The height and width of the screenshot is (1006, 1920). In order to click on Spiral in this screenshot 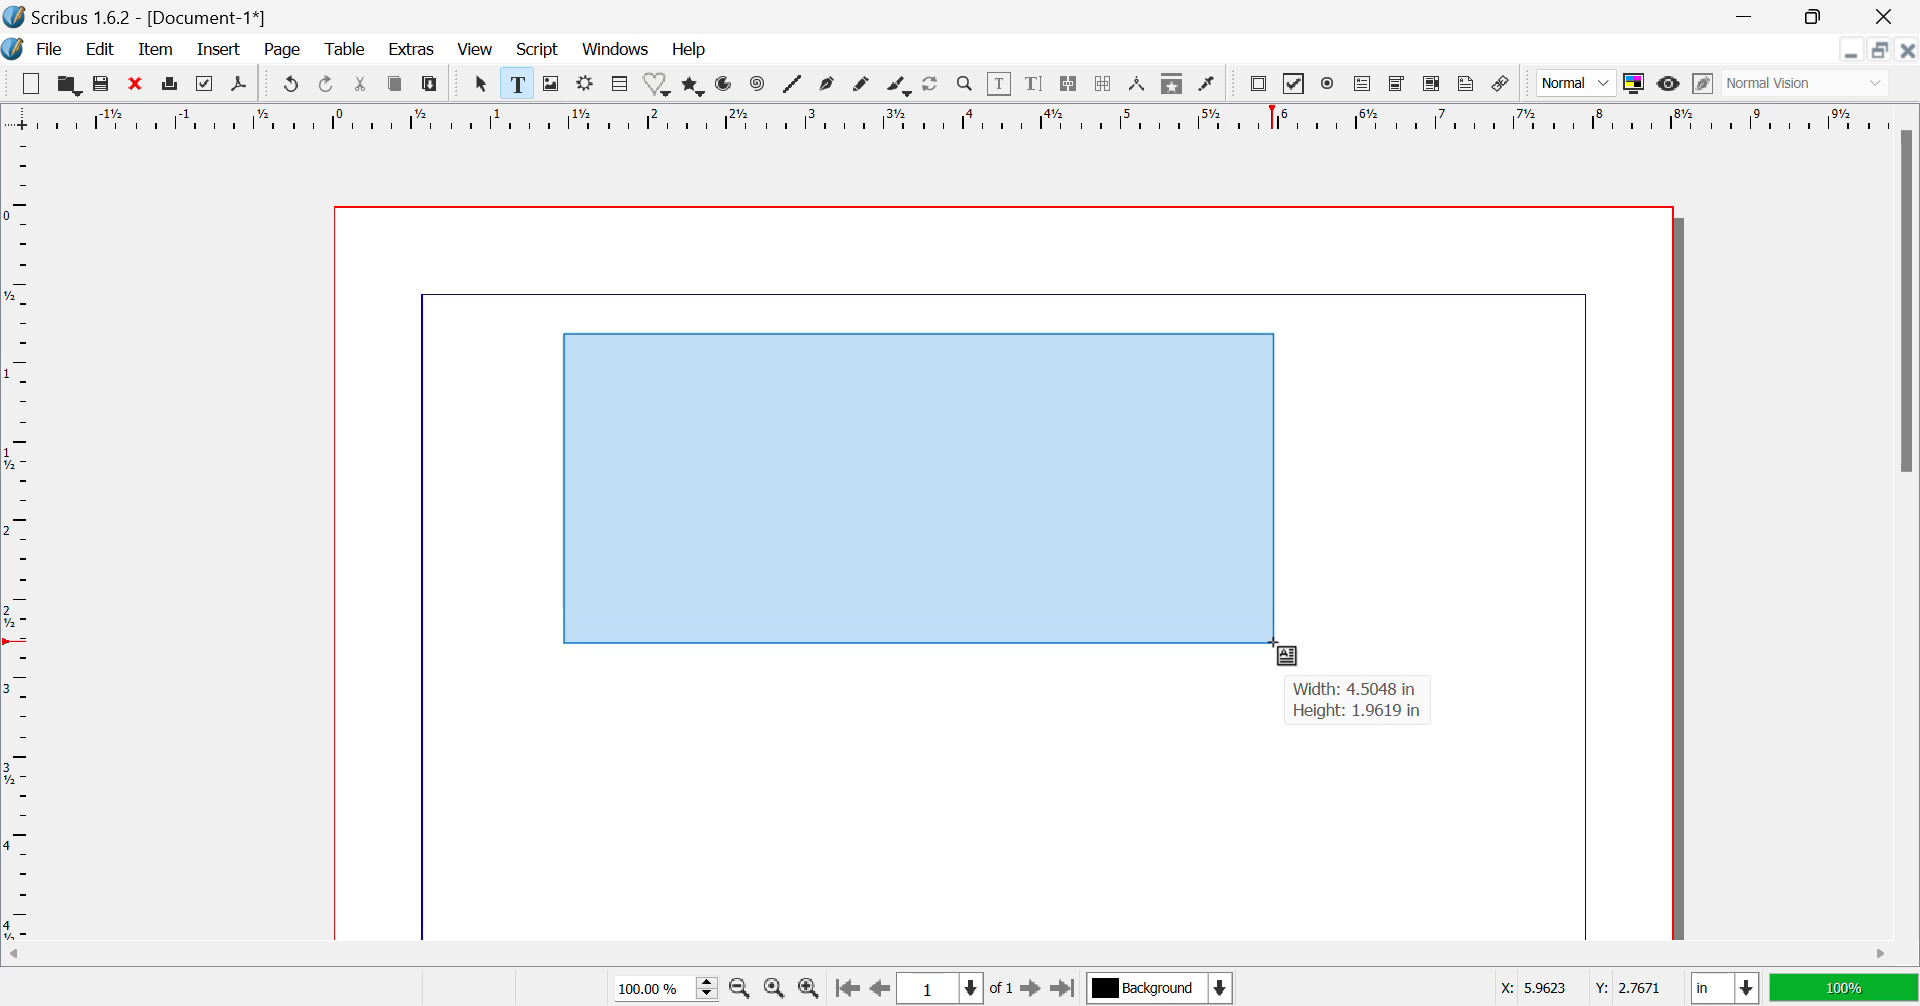, I will do `click(756, 88)`.